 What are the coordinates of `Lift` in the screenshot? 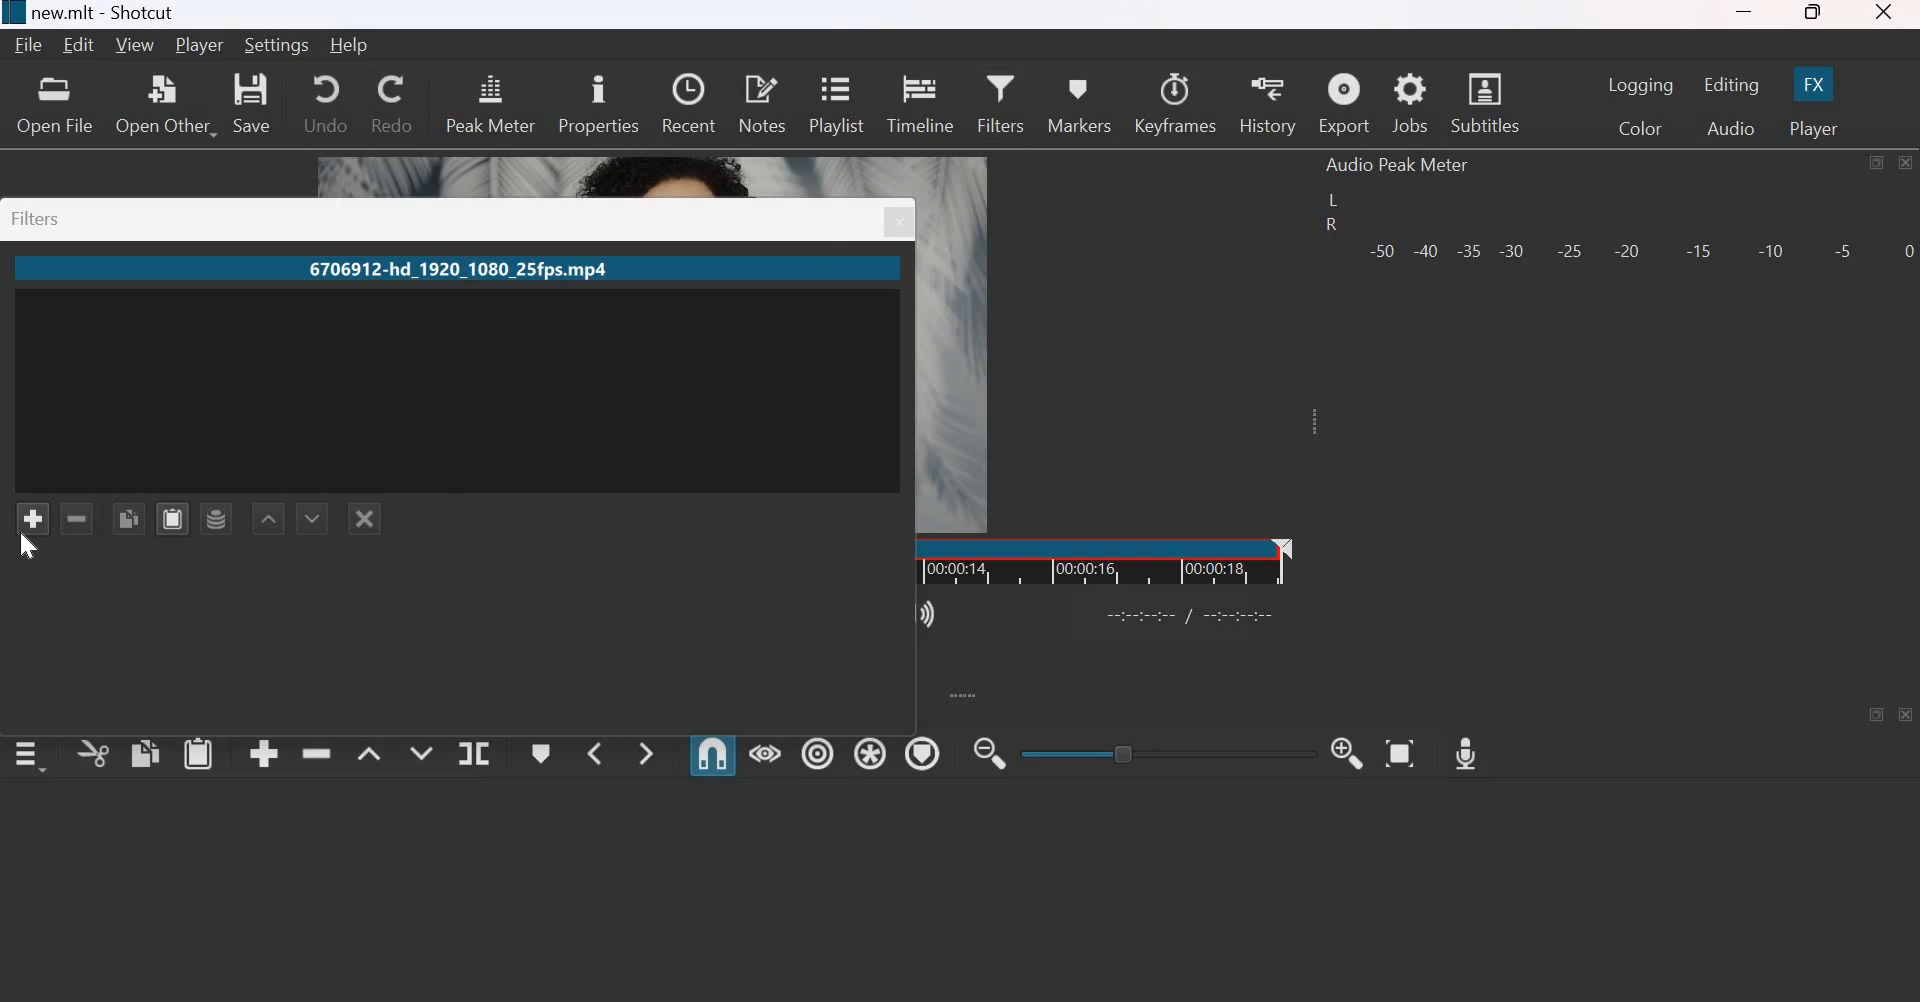 It's located at (369, 753).